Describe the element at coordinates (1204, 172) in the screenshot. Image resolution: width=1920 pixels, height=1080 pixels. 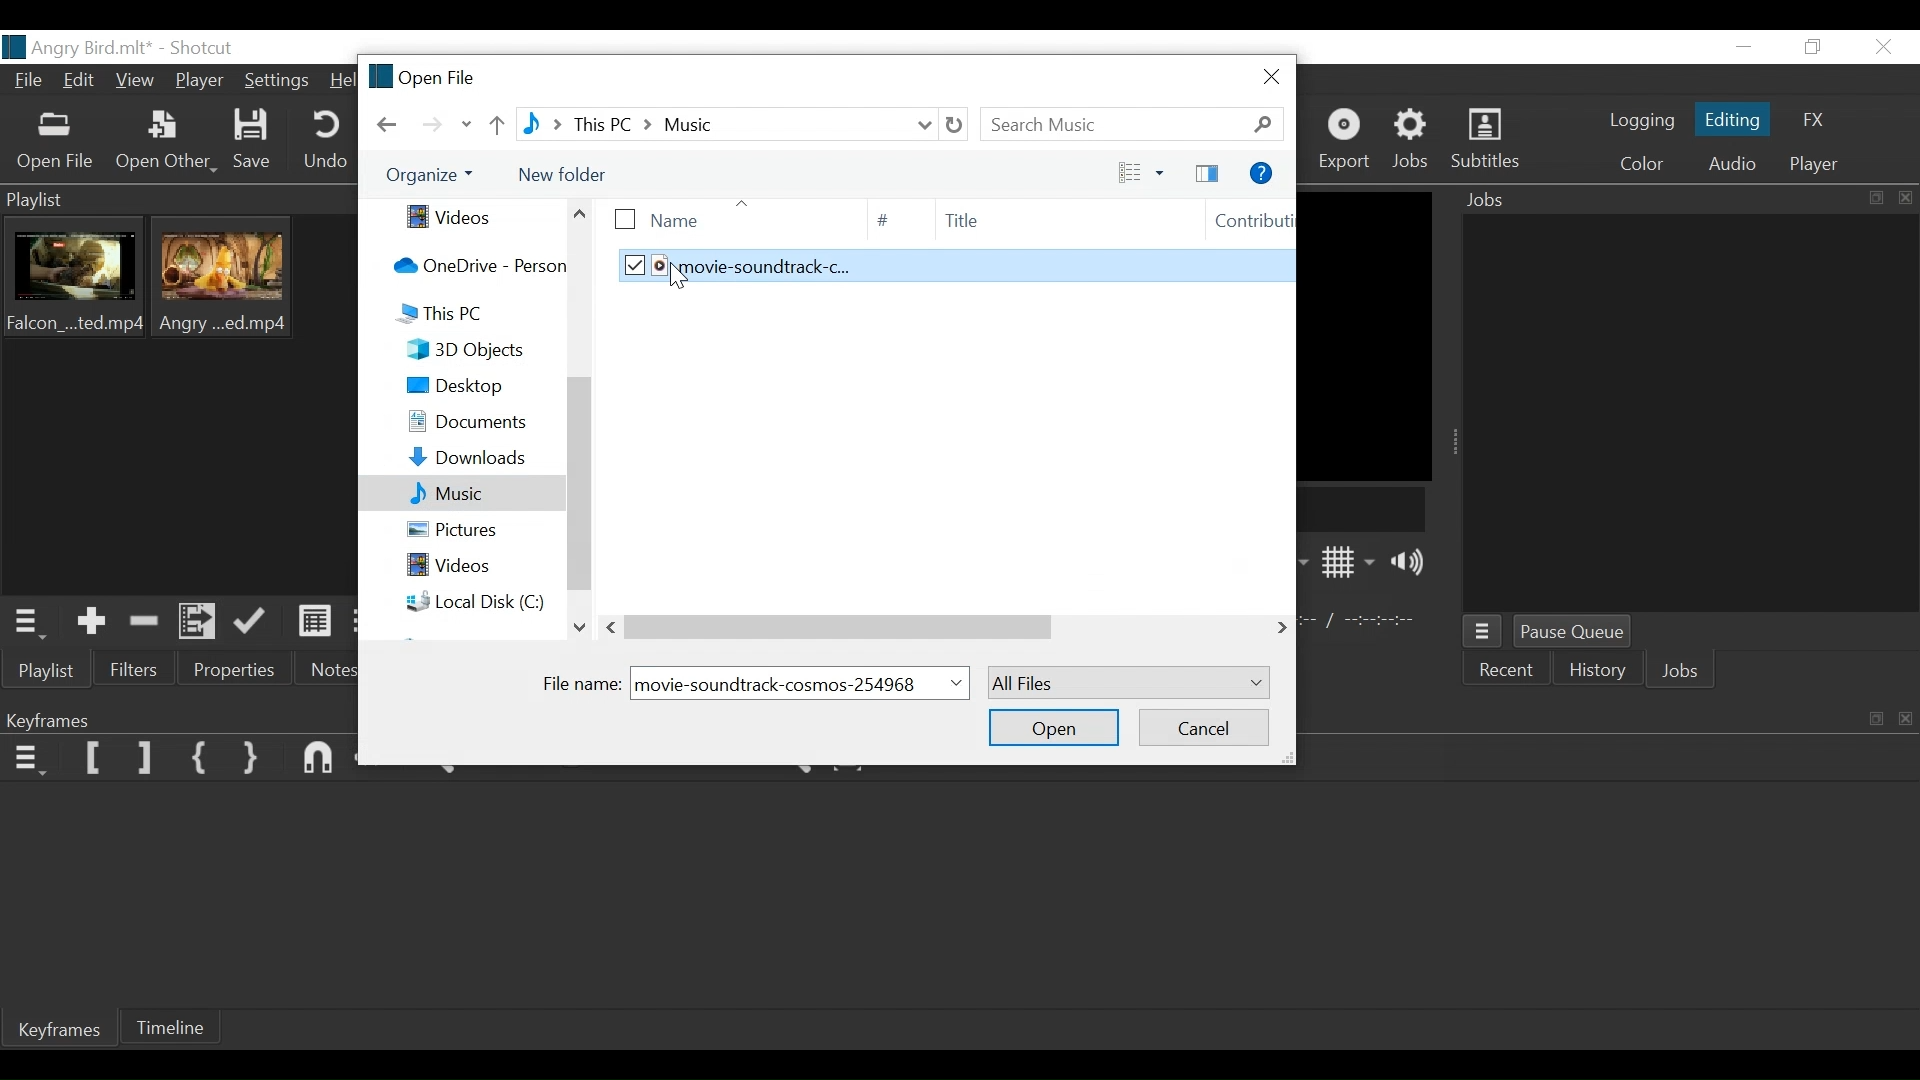
I see `sidebar` at that location.